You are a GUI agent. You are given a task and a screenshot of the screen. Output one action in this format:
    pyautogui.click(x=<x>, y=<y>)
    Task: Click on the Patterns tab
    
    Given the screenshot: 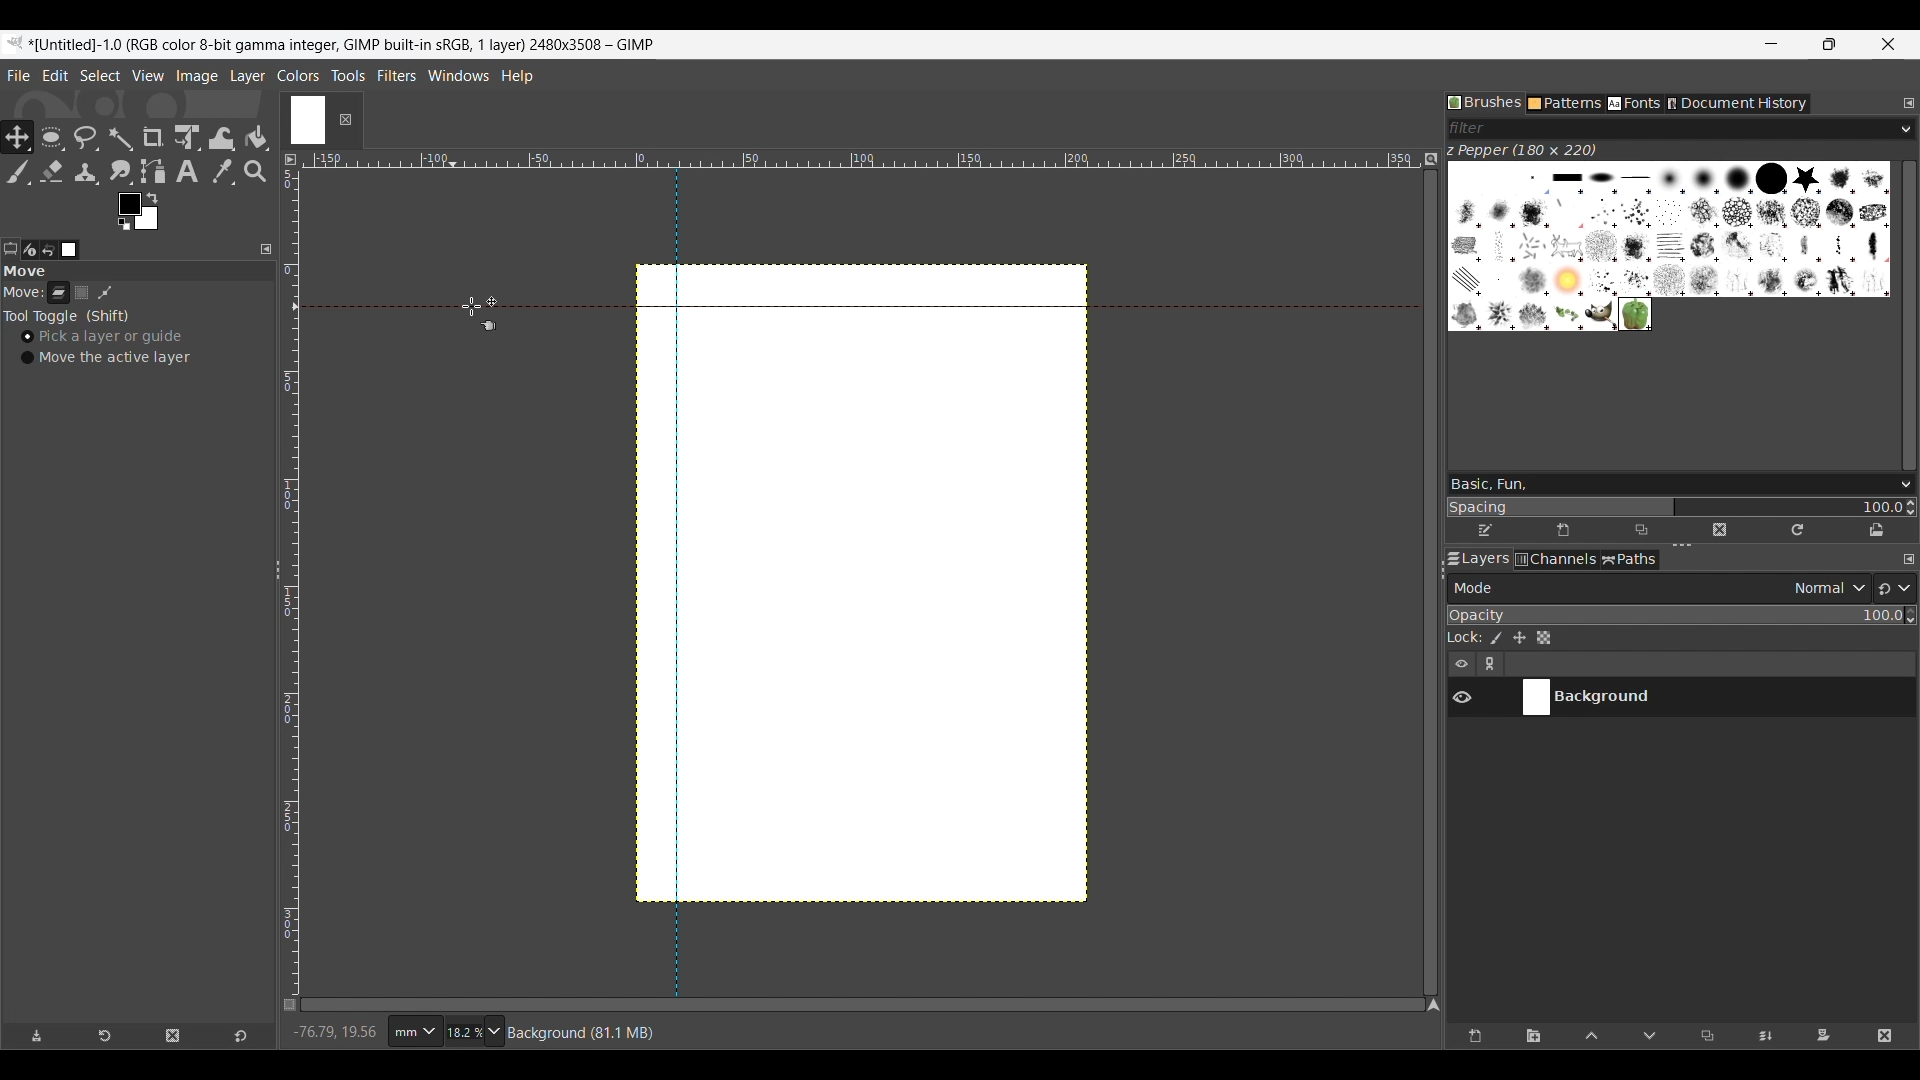 What is the action you would take?
    pyautogui.click(x=1565, y=104)
    